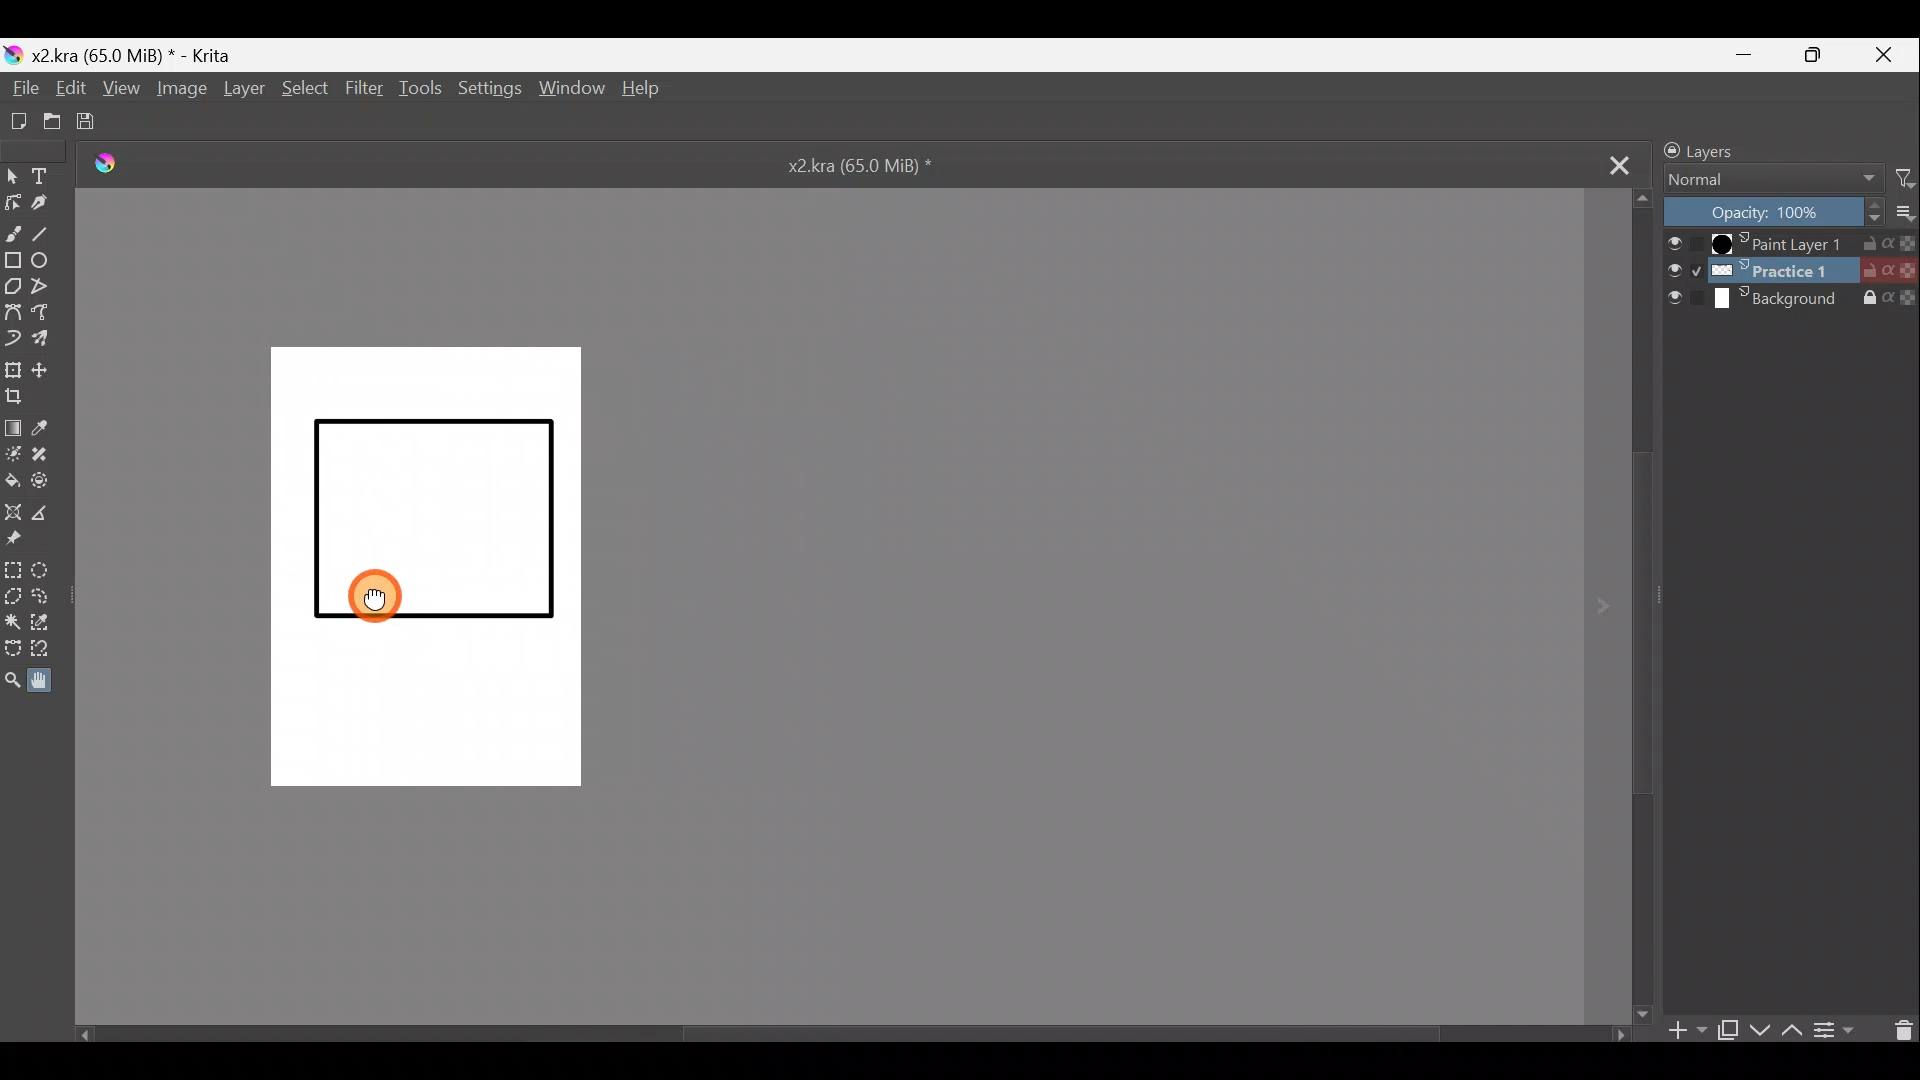 This screenshot has width=1920, height=1080. I want to click on Measure distance between two points, so click(44, 513).